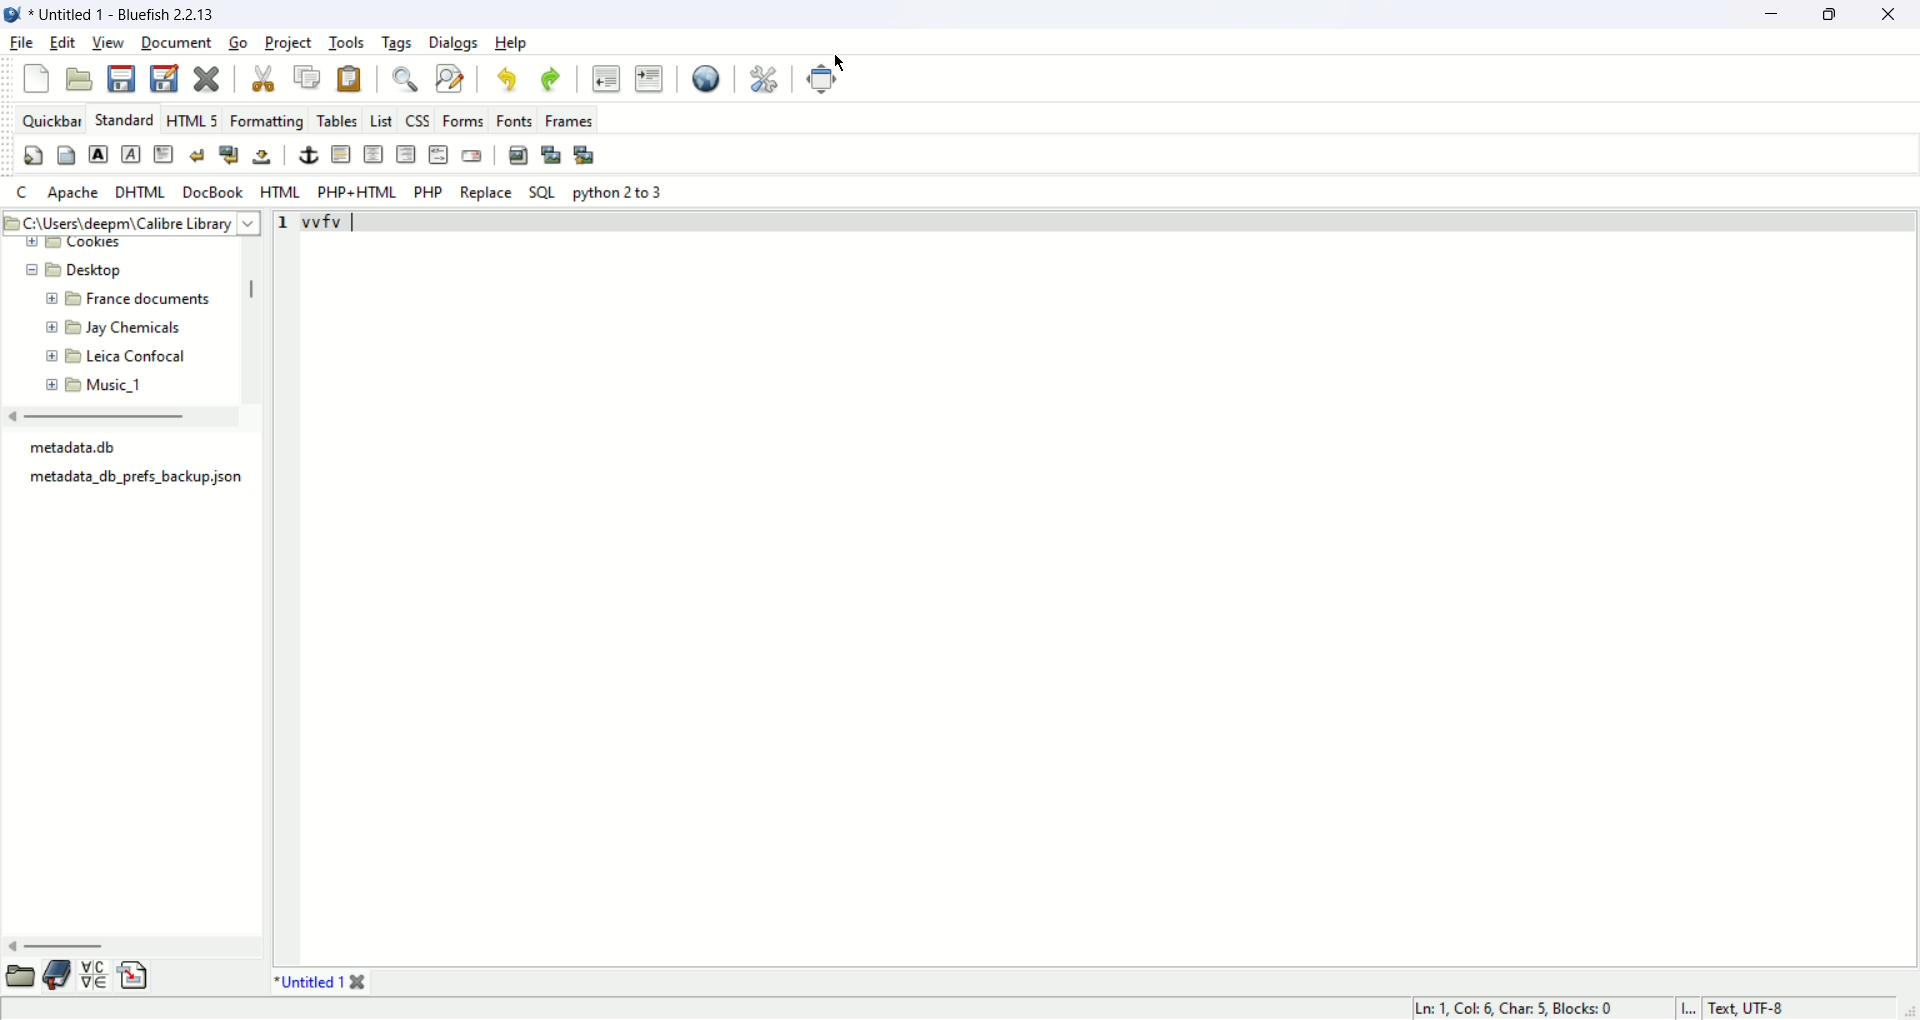  I want to click on copy, so click(306, 78).